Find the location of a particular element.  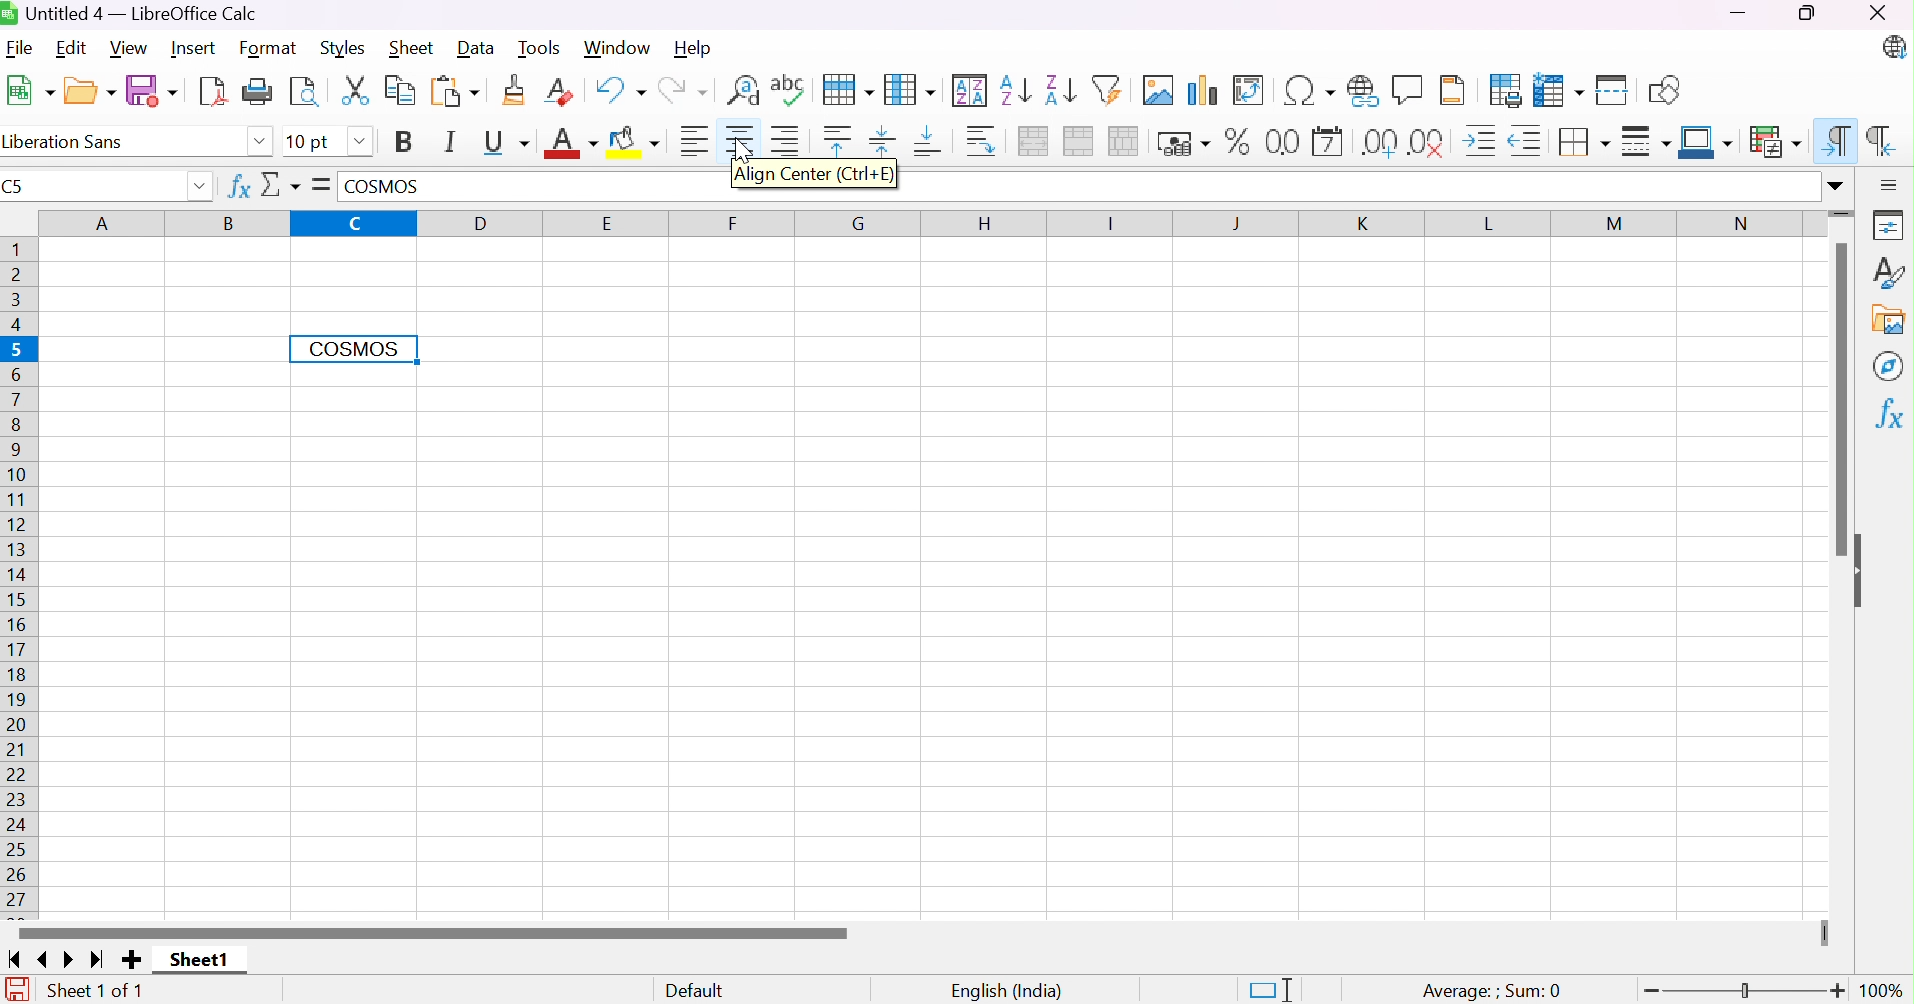

Increase Indent is located at coordinates (1482, 143).